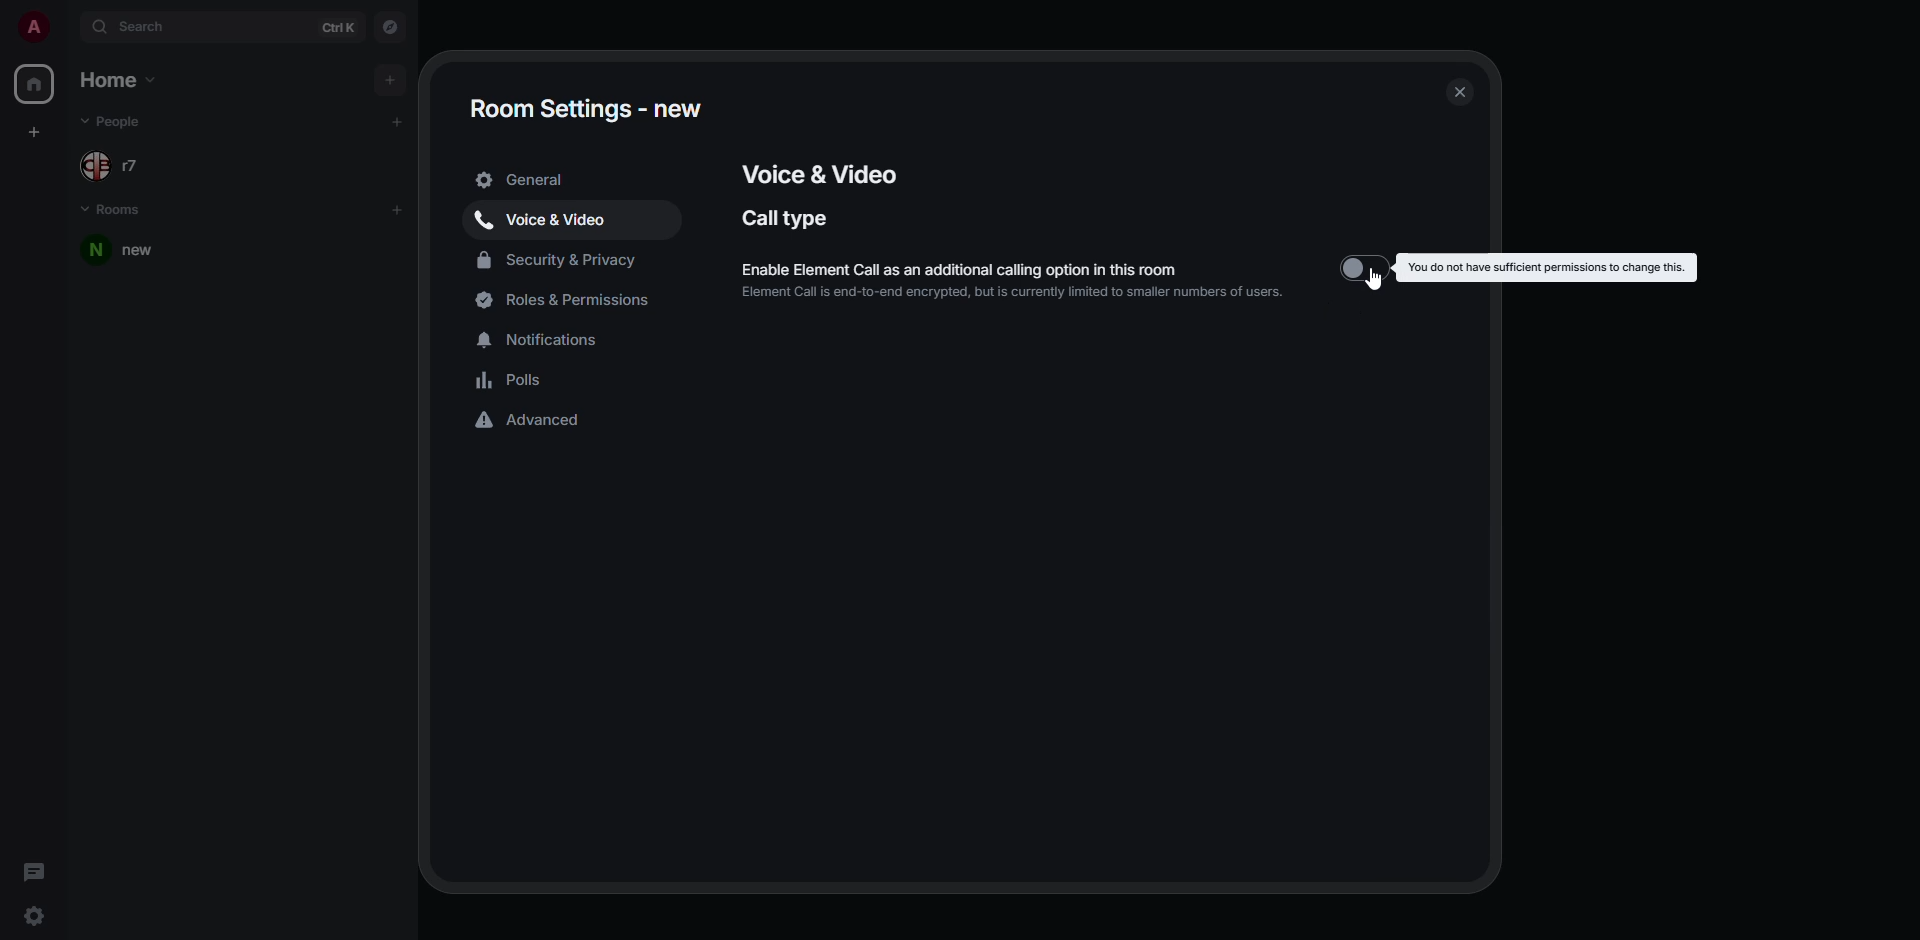 The height and width of the screenshot is (940, 1920). Describe the element at coordinates (116, 211) in the screenshot. I see `rooms` at that location.